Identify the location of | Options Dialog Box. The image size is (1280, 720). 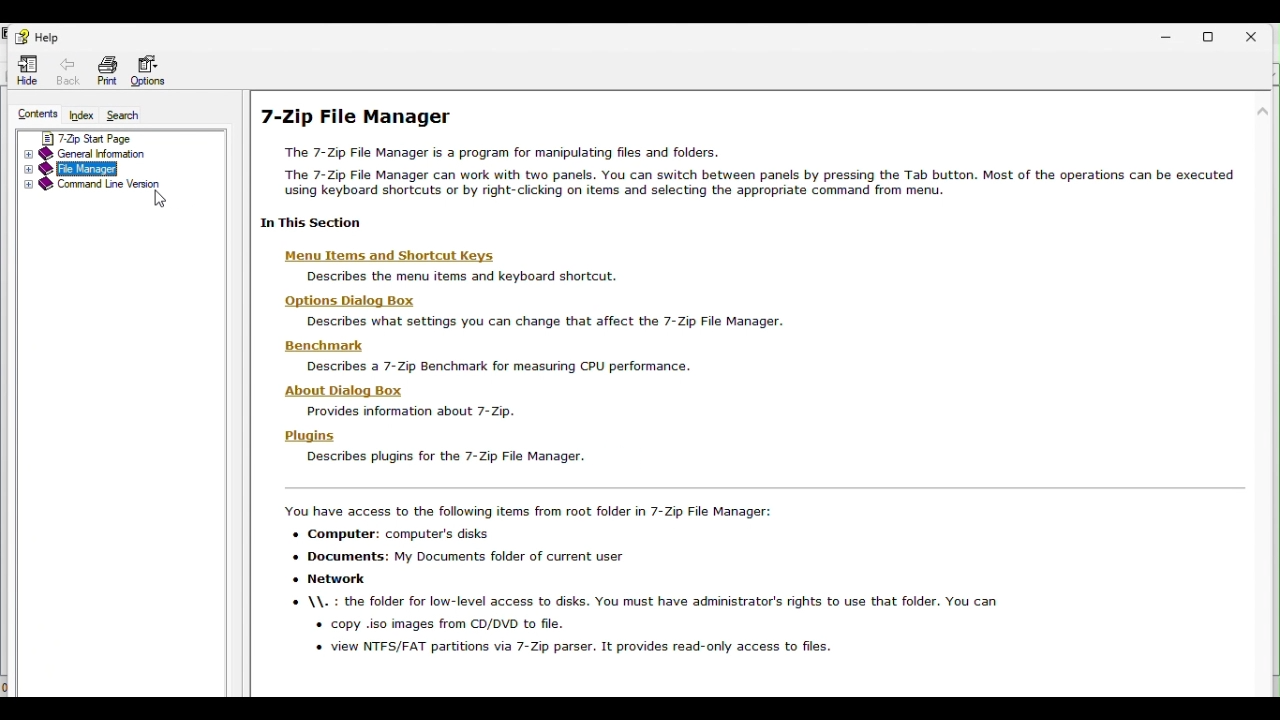
(351, 300).